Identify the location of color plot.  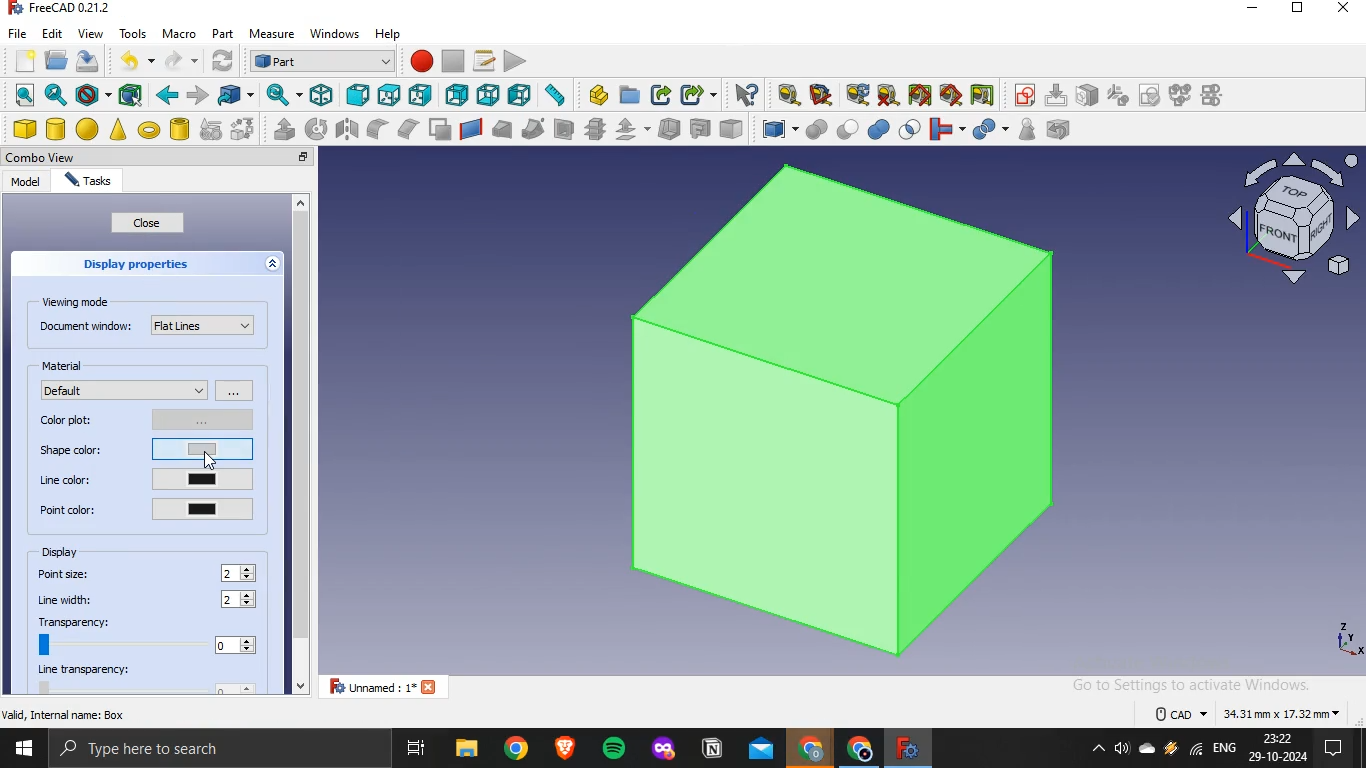
(149, 418).